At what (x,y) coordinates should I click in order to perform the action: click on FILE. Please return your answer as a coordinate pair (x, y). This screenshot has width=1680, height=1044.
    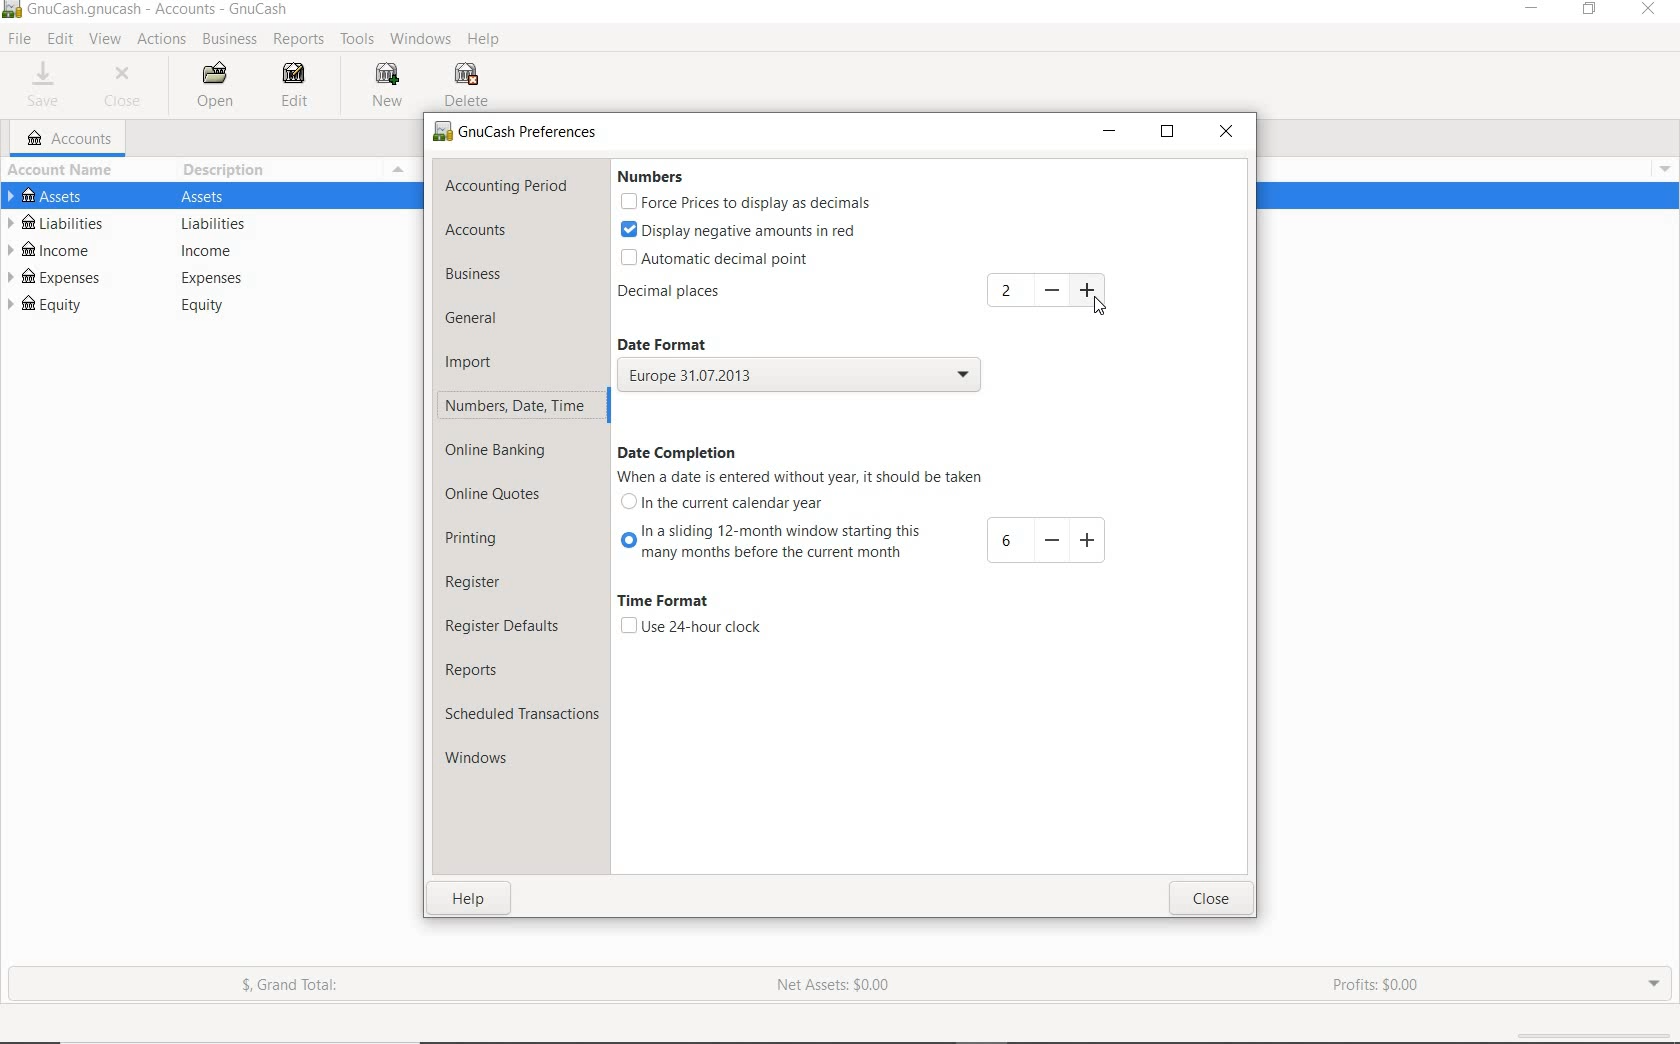
    Looking at the image, I should click on (18, 40).